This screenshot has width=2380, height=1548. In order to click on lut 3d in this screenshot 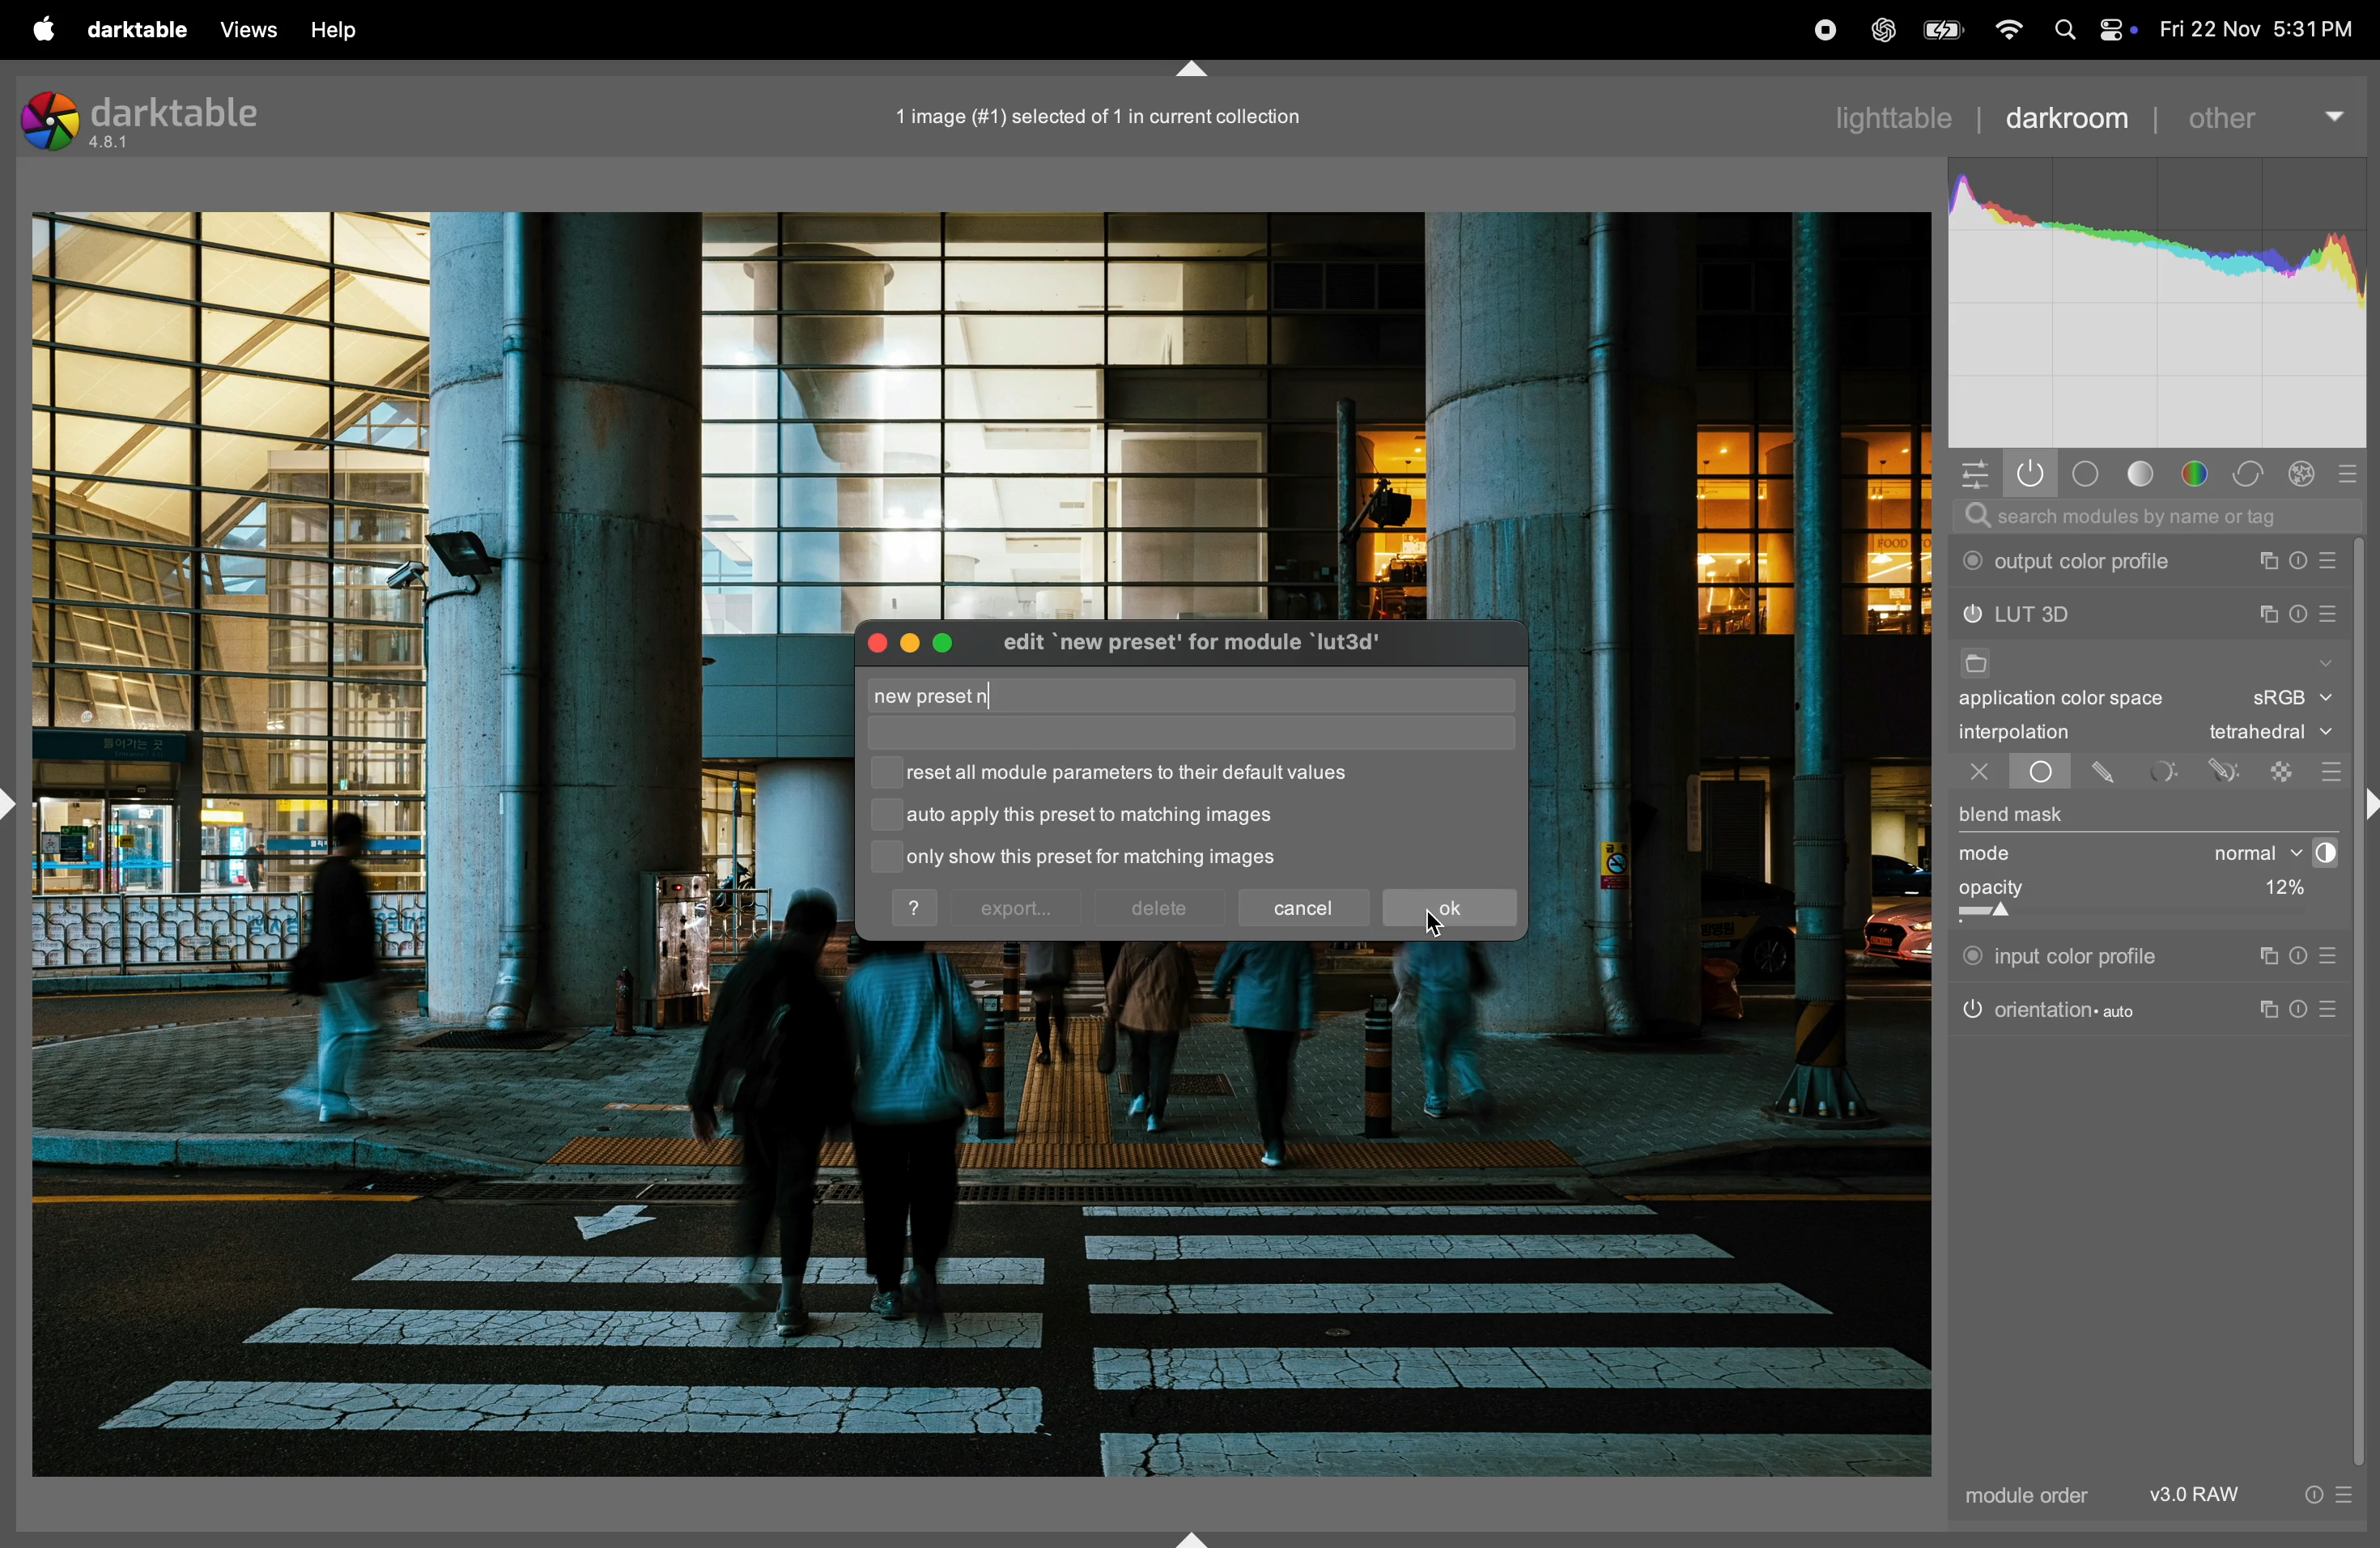, I will do `click(2059, 616)`.